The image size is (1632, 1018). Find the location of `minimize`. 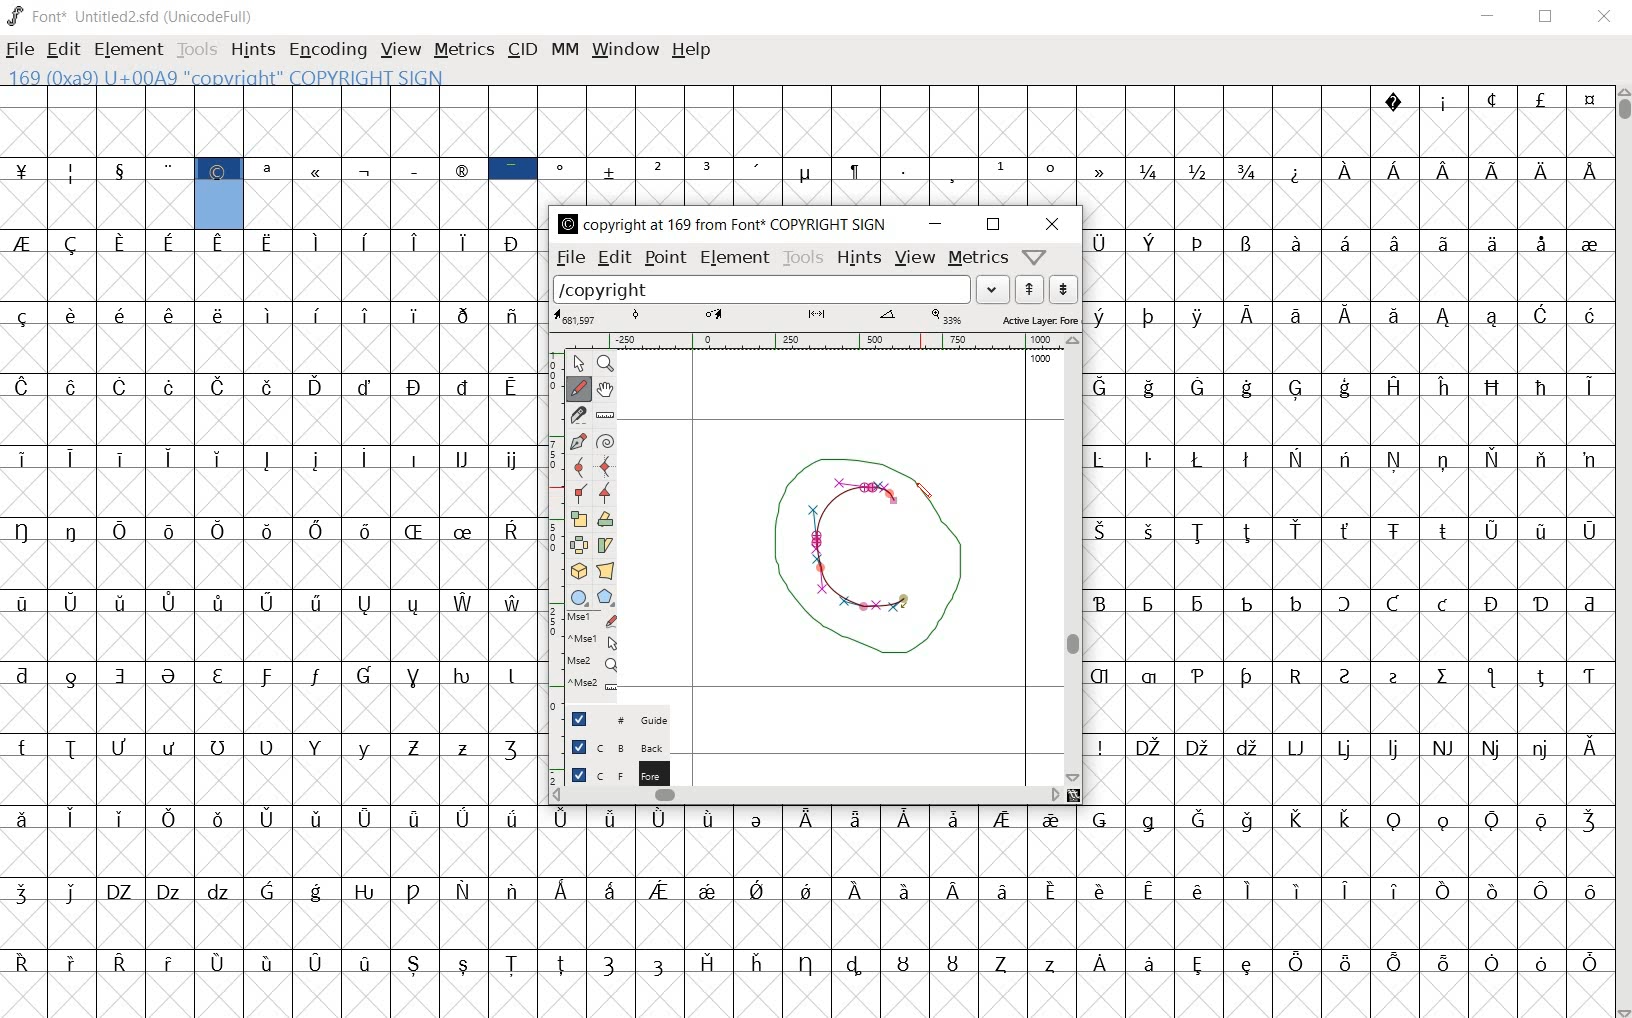

minimize is located at coordinates (1488, 16).